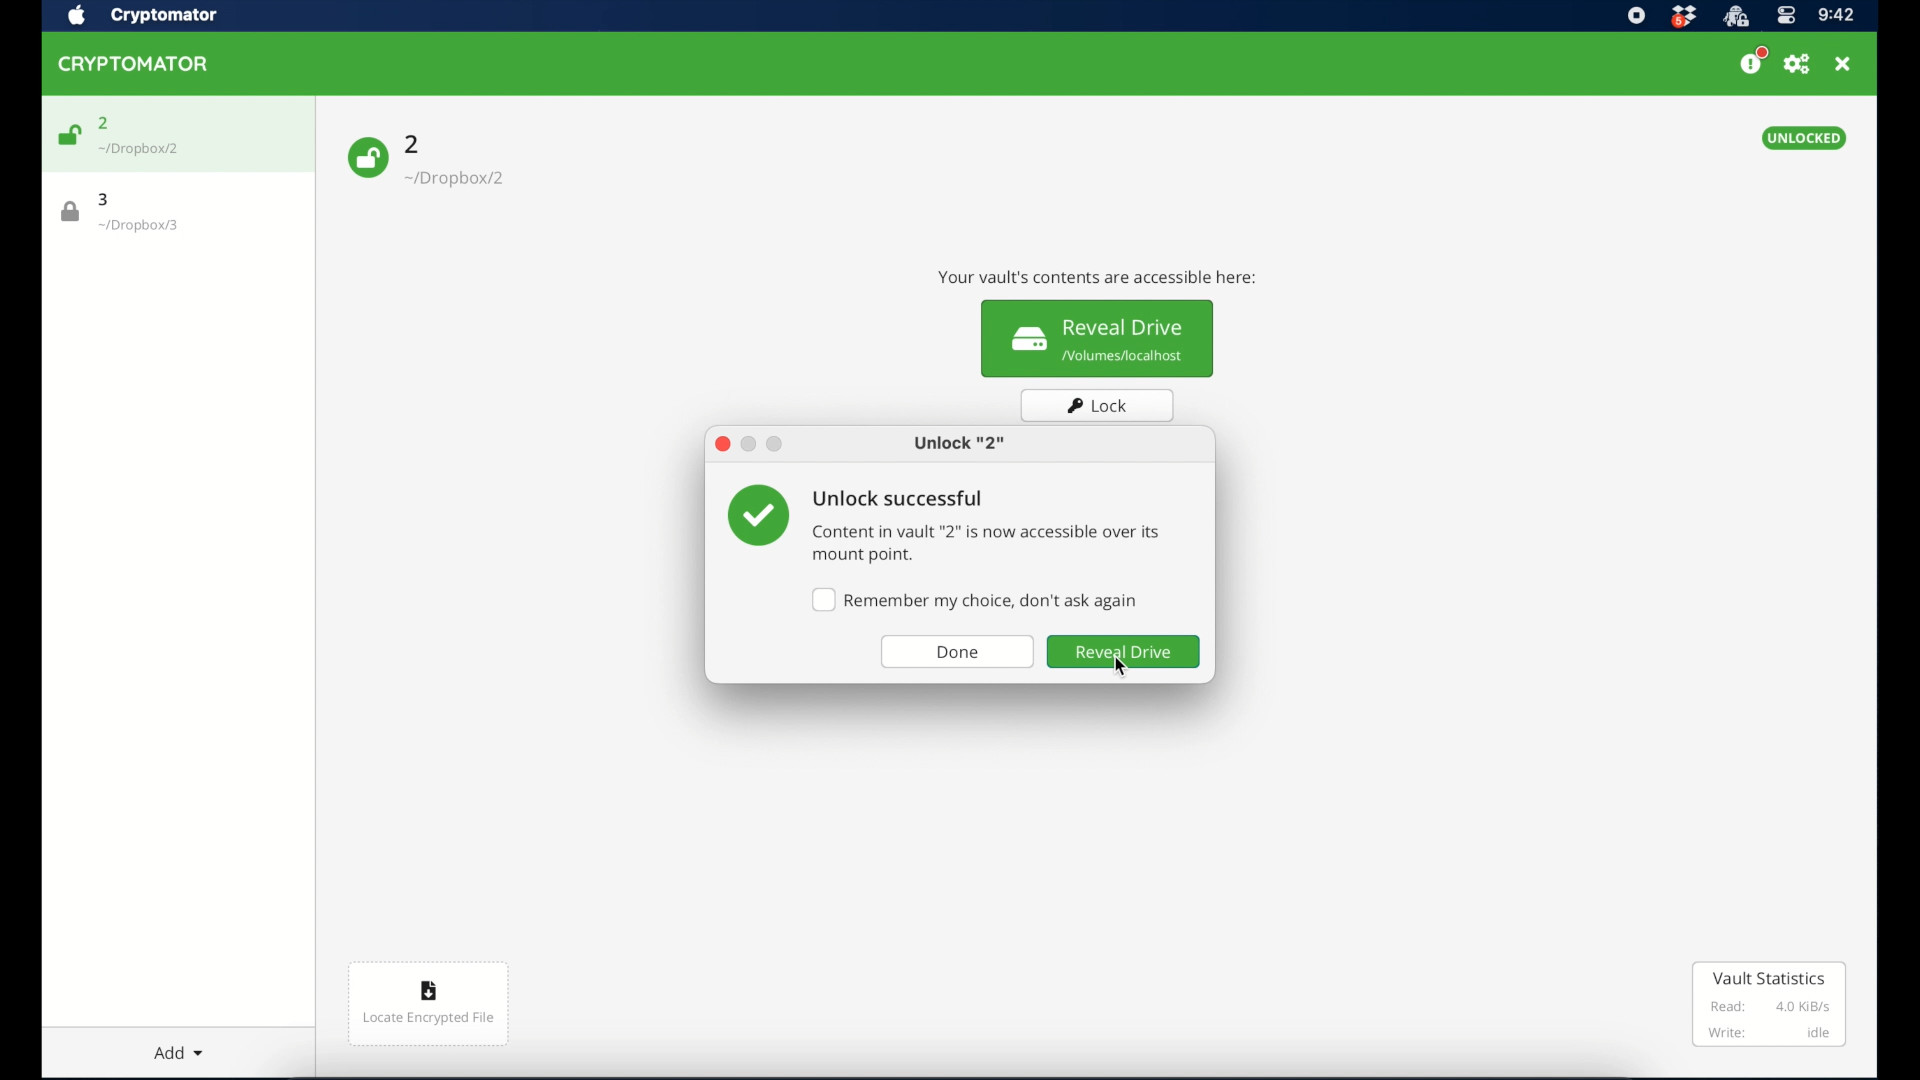 Image resolution: width=1920 pixels, height=1080 pixels. What do you see at coordinates (457, 179) in the screenshot?
I see `-/Dropbox/2` at bounding box center [457, 179].